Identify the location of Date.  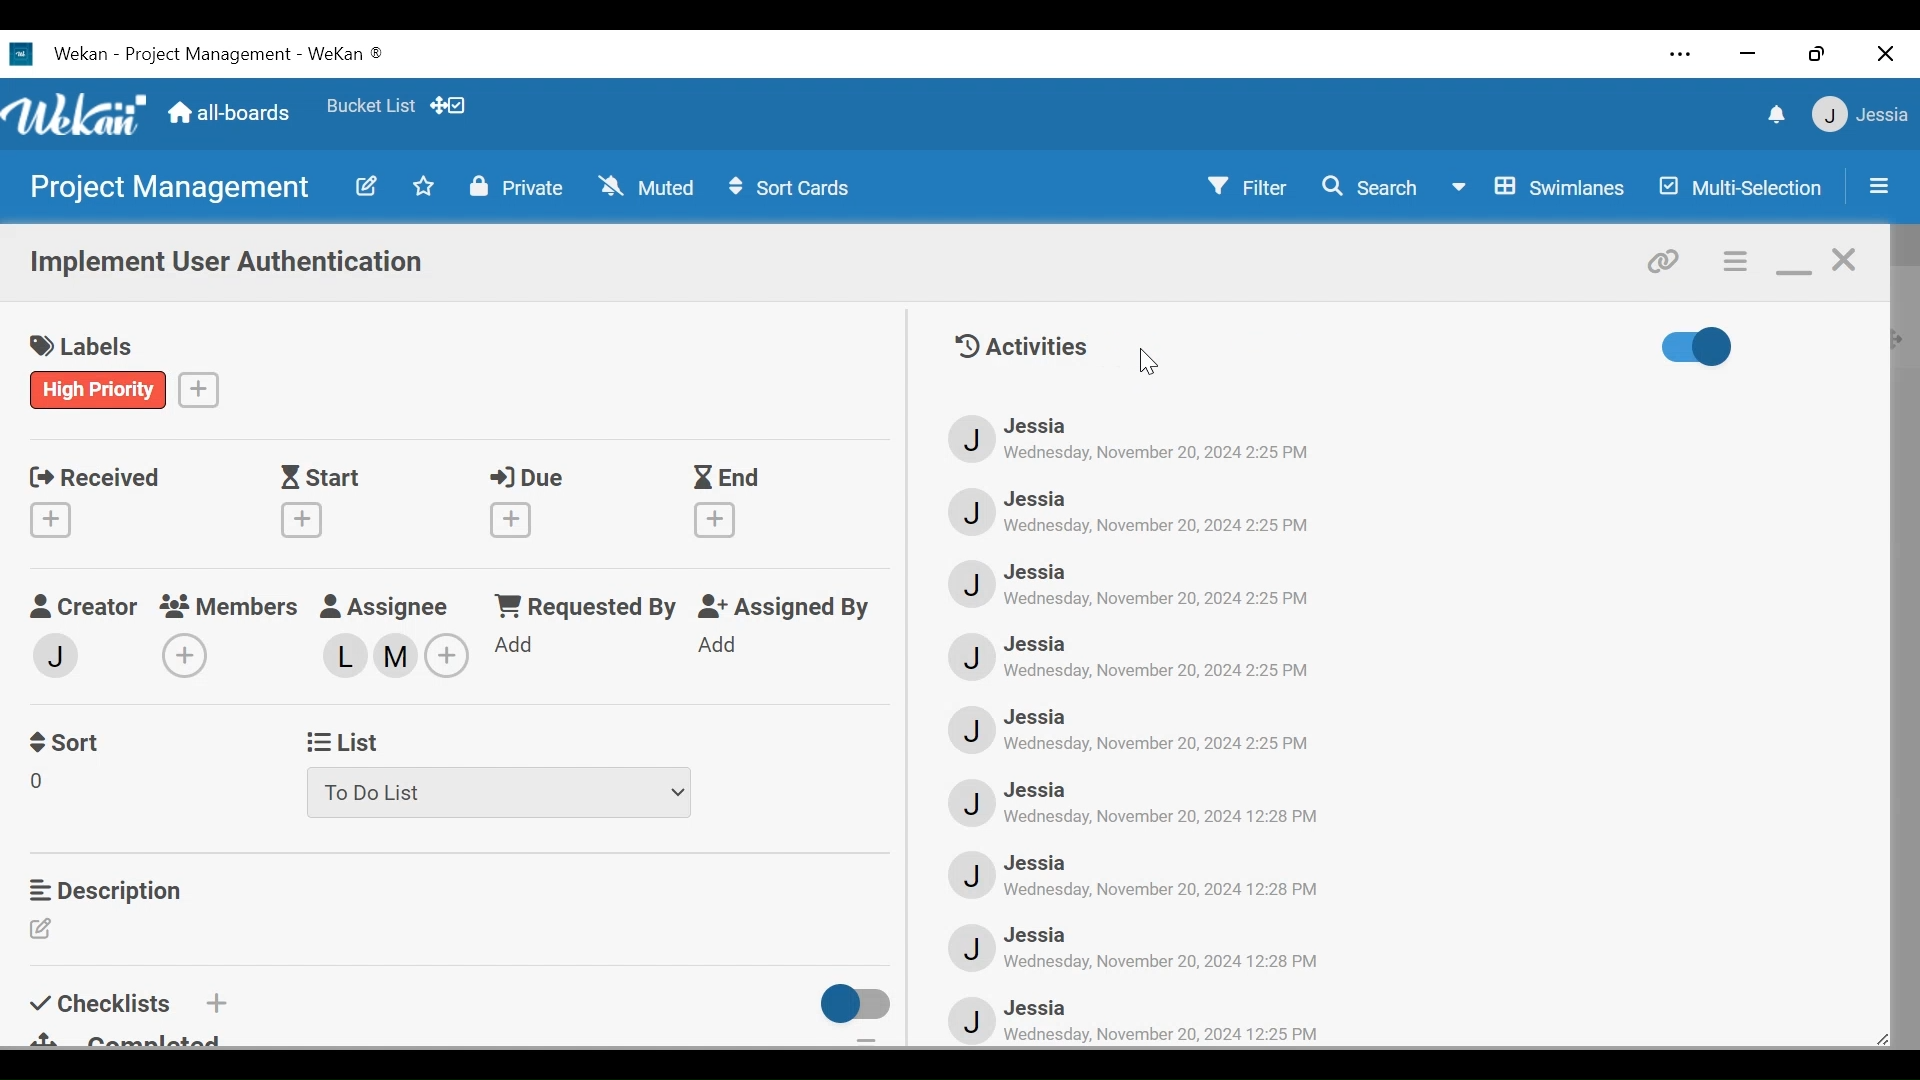
(1168, 893).